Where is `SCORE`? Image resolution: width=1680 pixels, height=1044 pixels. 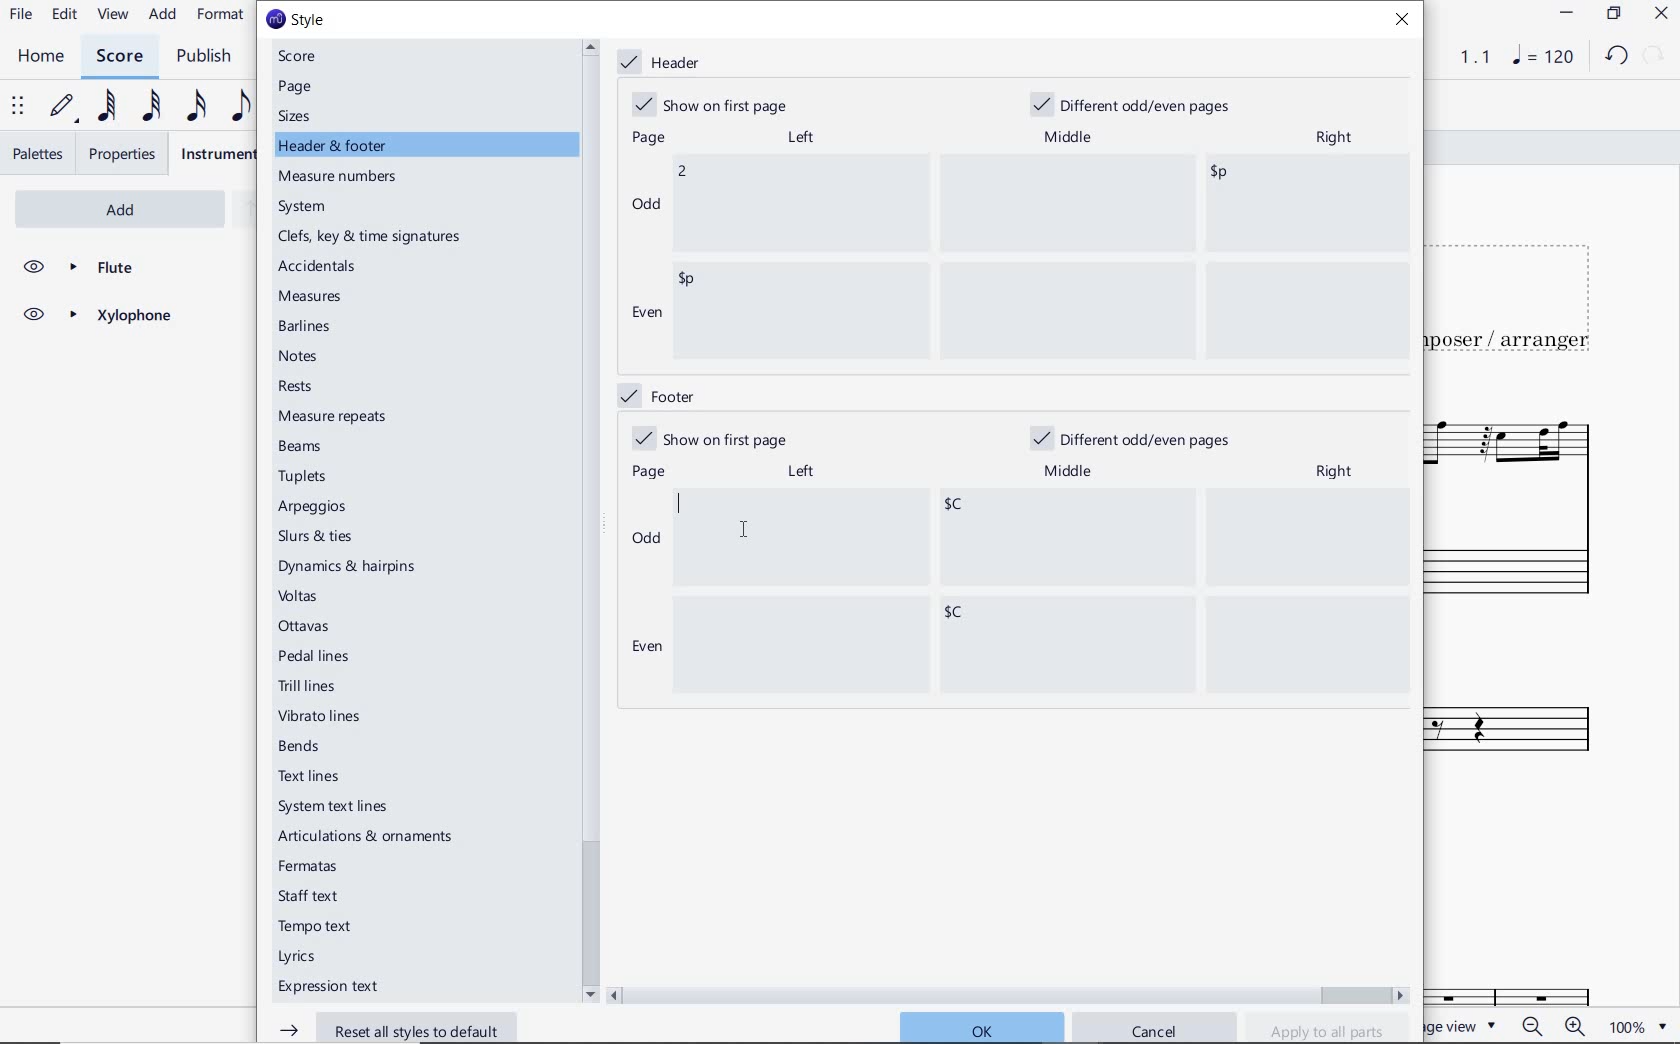 SCORE is located at coordinates (118, 55).